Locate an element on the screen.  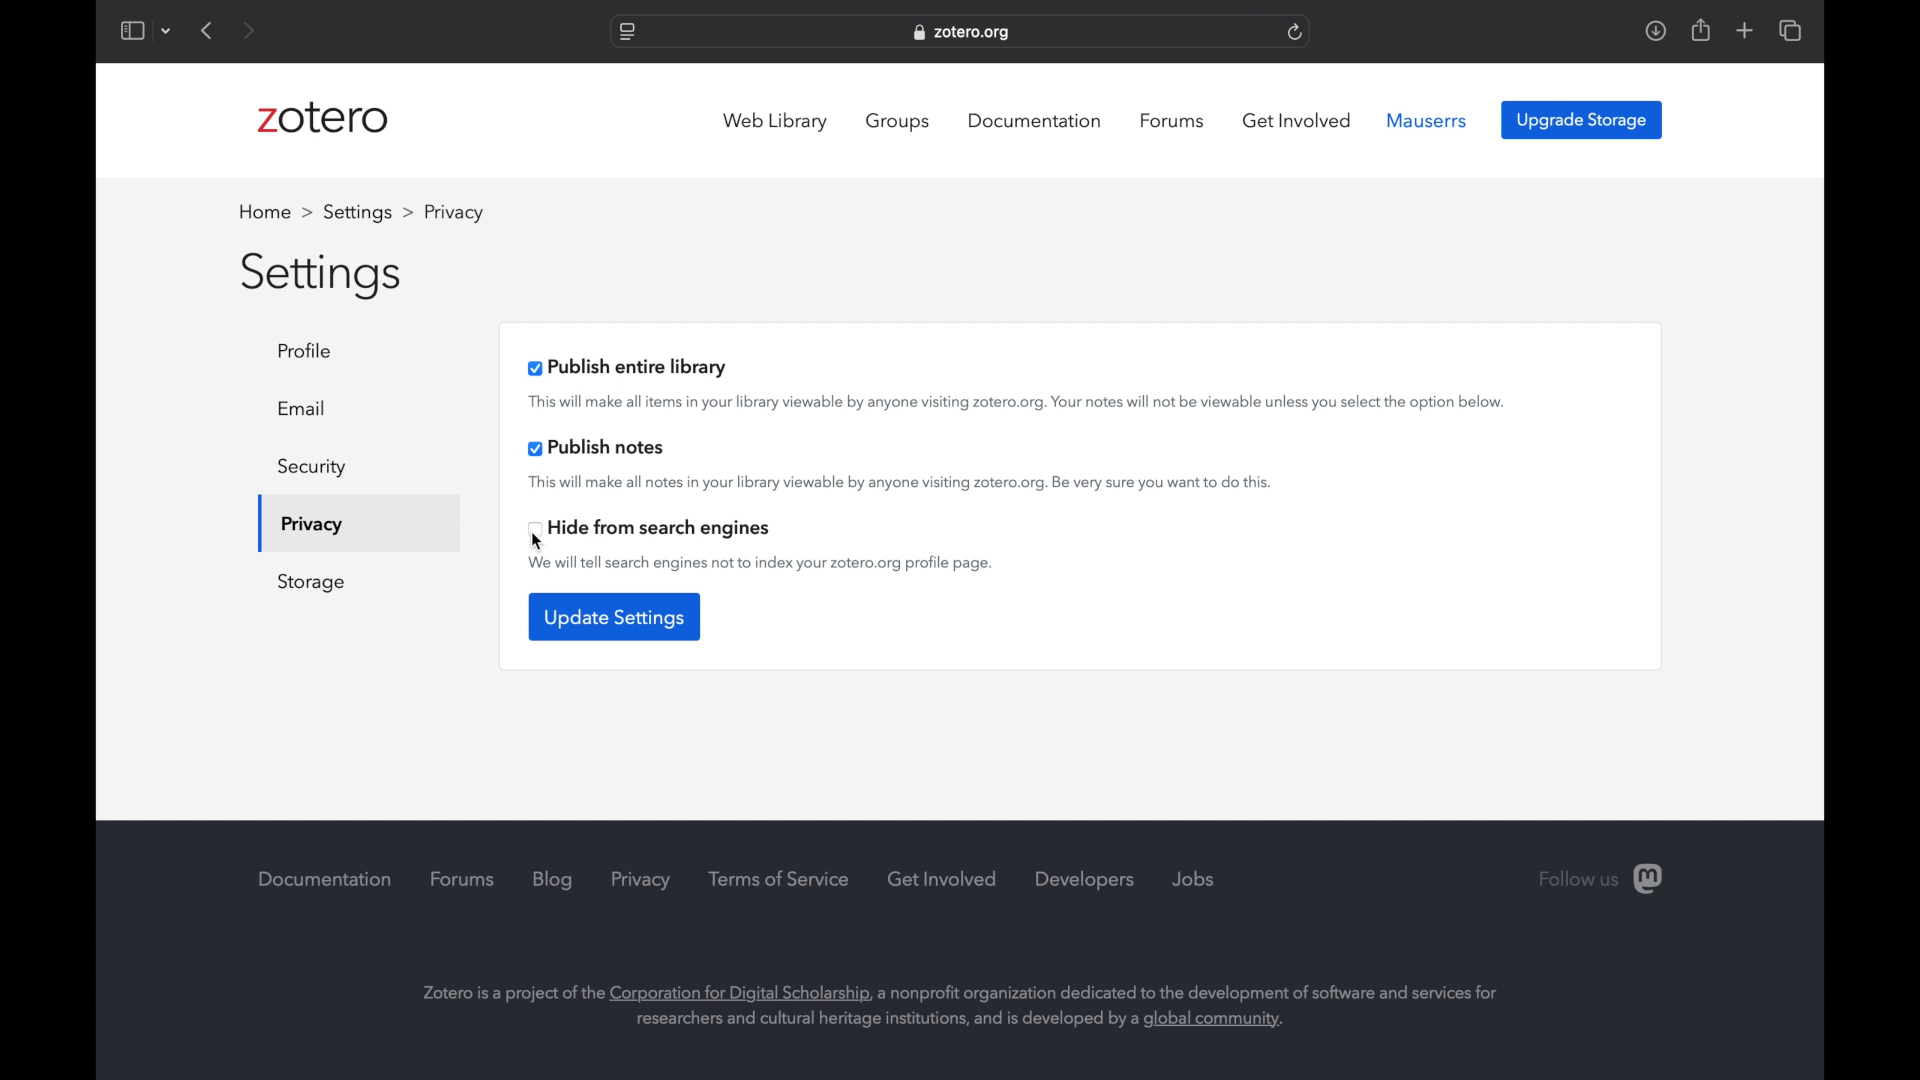
previous is located at coordinates (208, 30).